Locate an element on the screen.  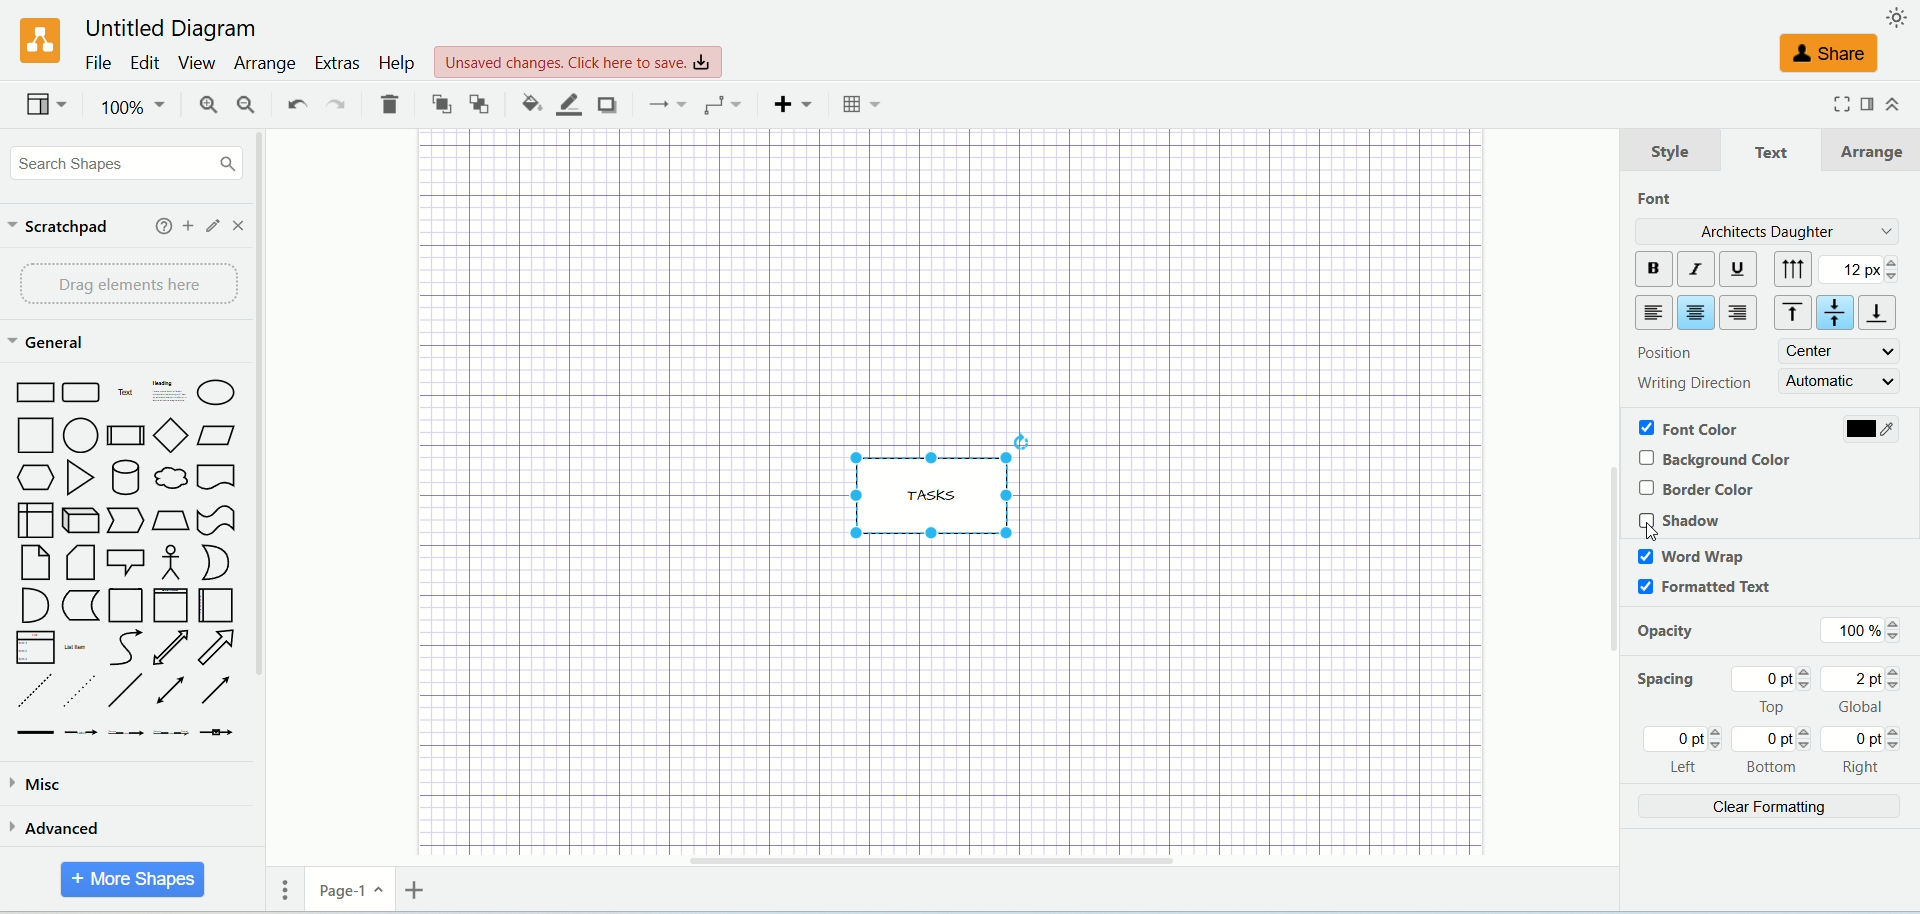
Actor is located at coordinates (168, 563).